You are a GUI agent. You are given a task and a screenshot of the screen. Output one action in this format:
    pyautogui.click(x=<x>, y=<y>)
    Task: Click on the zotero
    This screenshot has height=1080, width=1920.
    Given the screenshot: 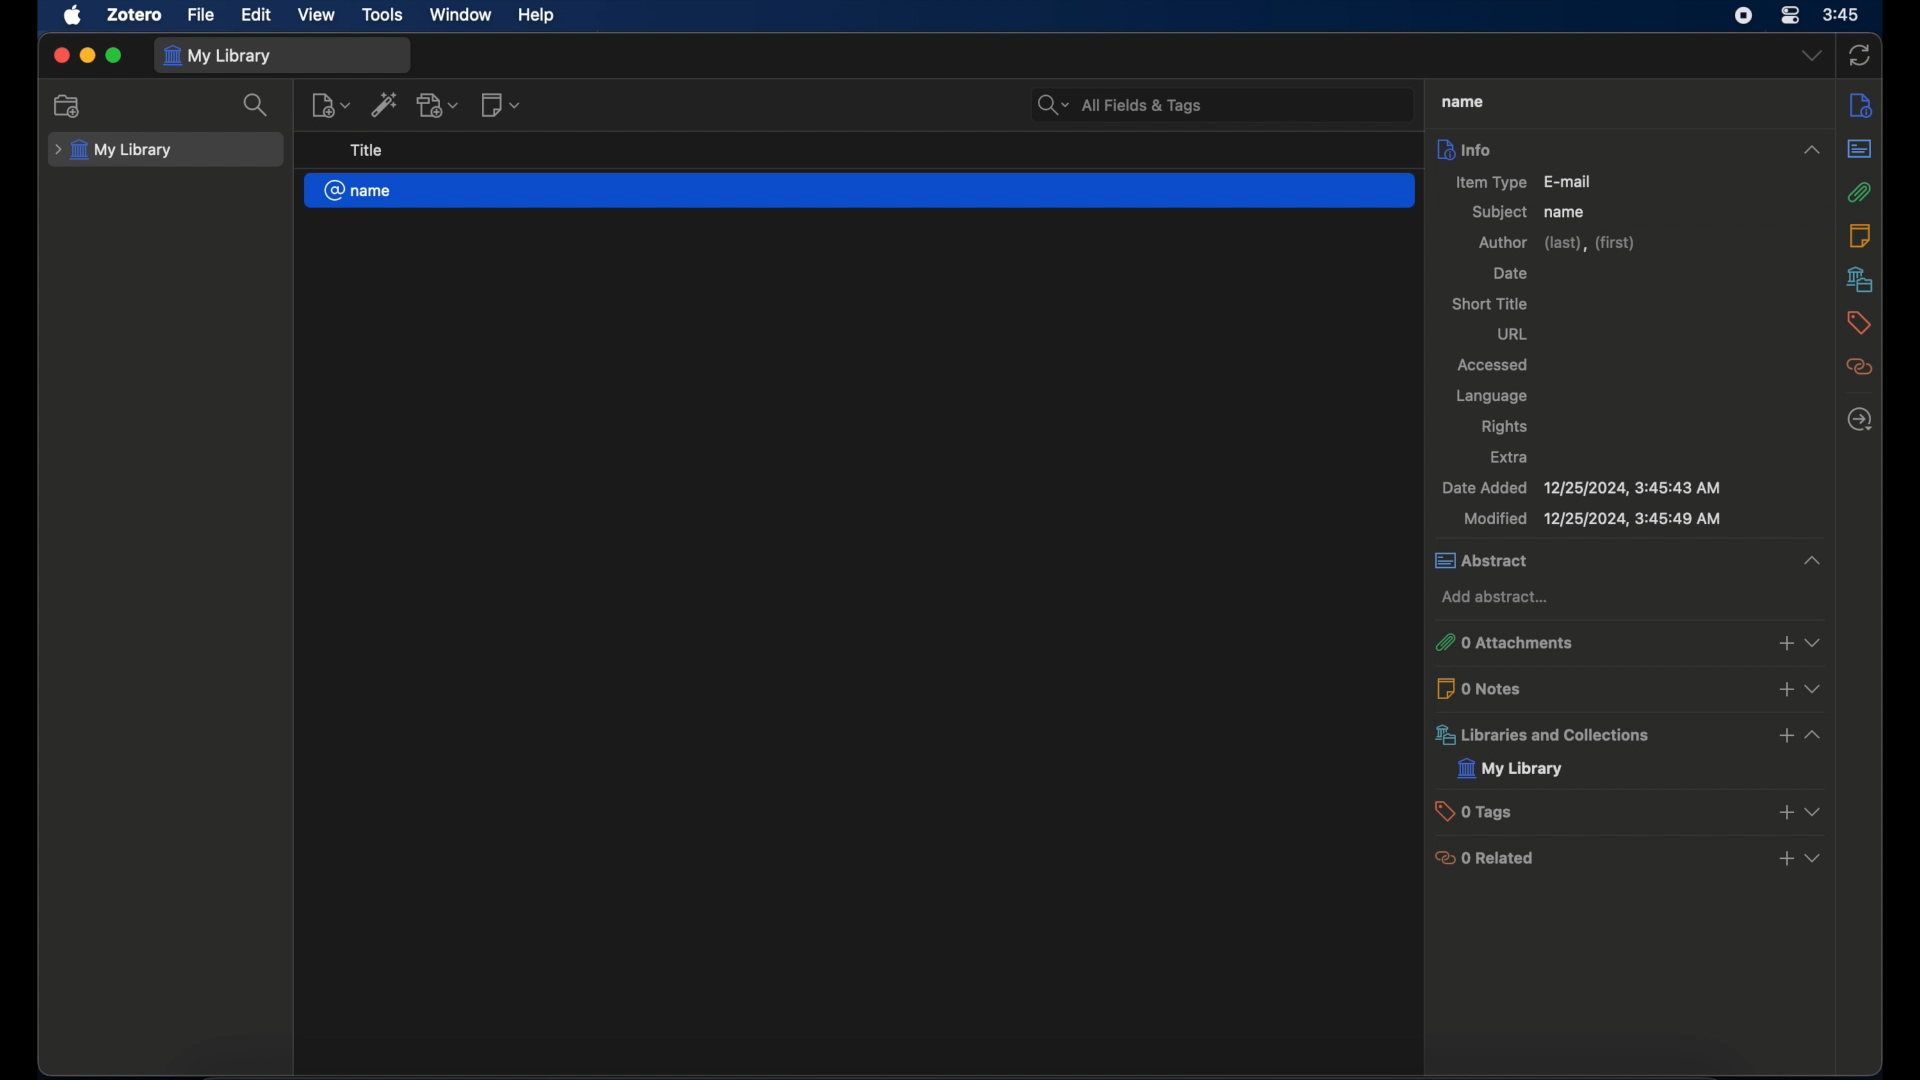 What is the action you would take?
    pyautogui.click(x=132, y=15)
    